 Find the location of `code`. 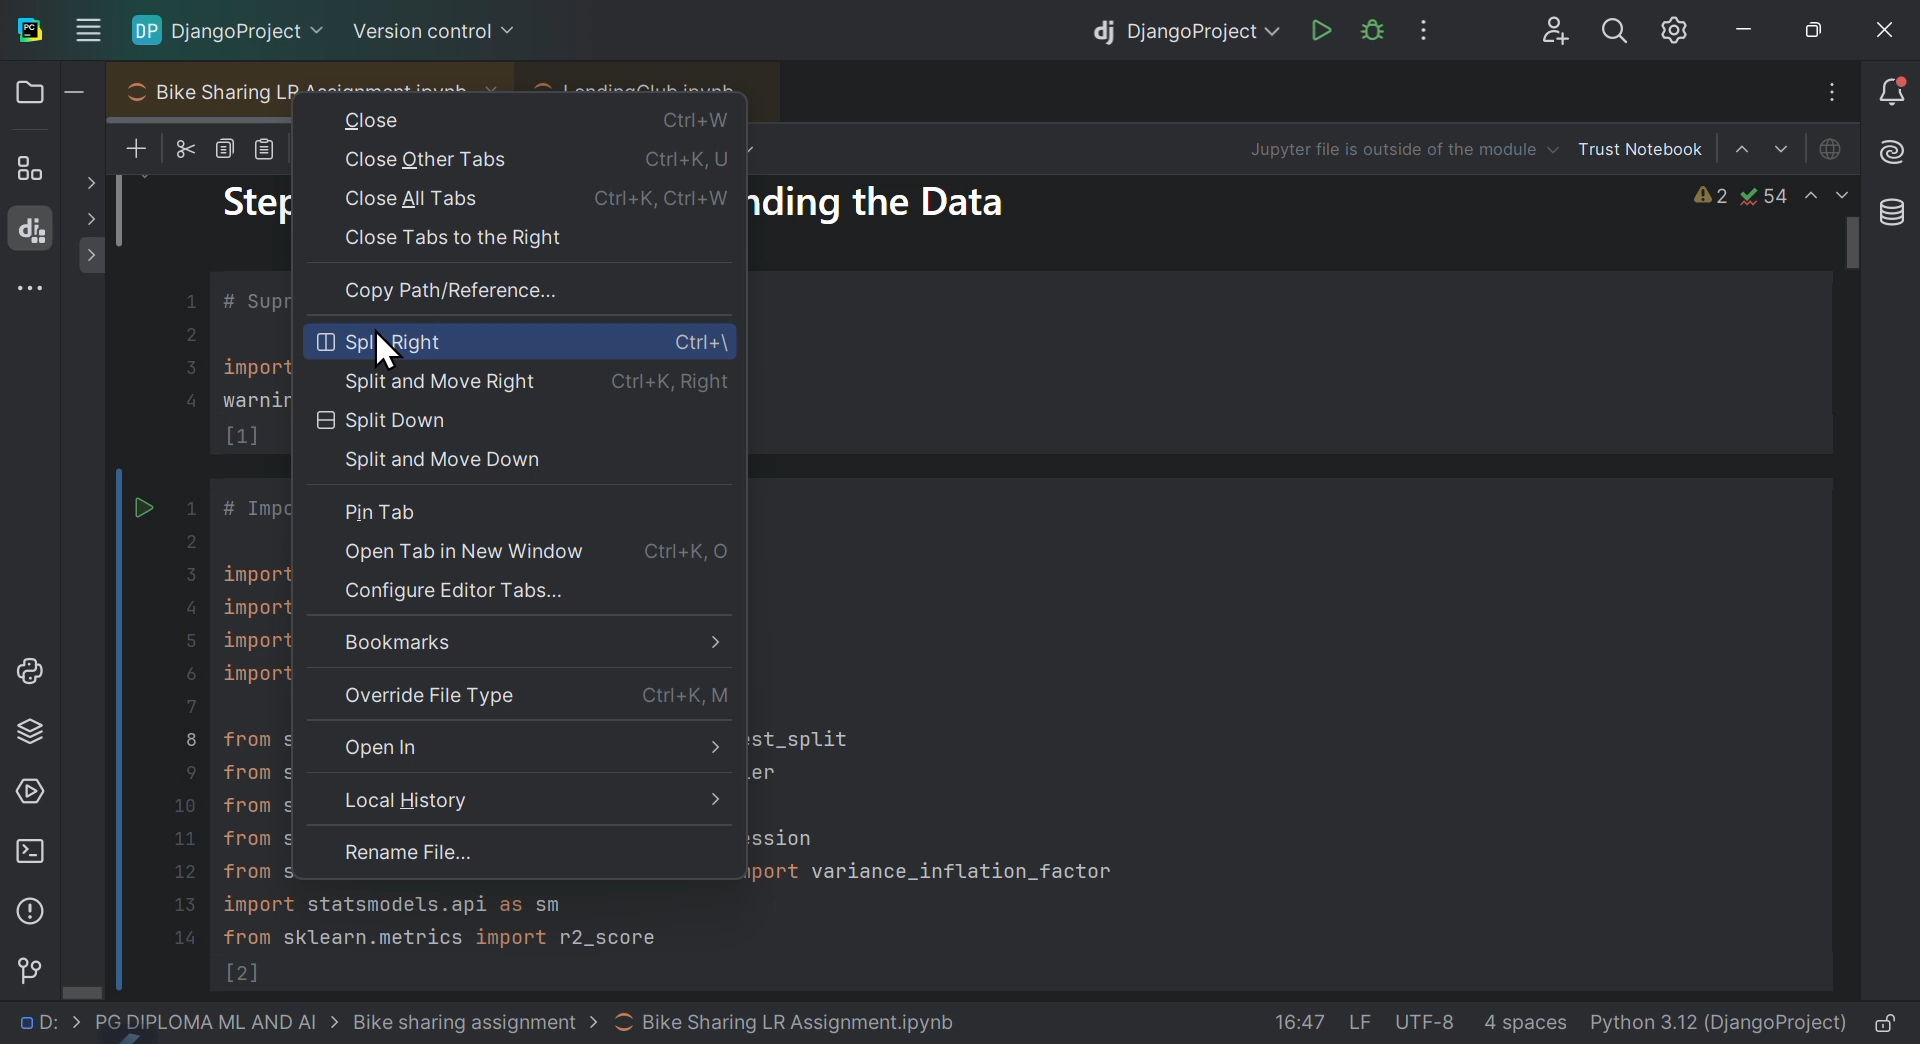

code is located at coordinates (410, 936).